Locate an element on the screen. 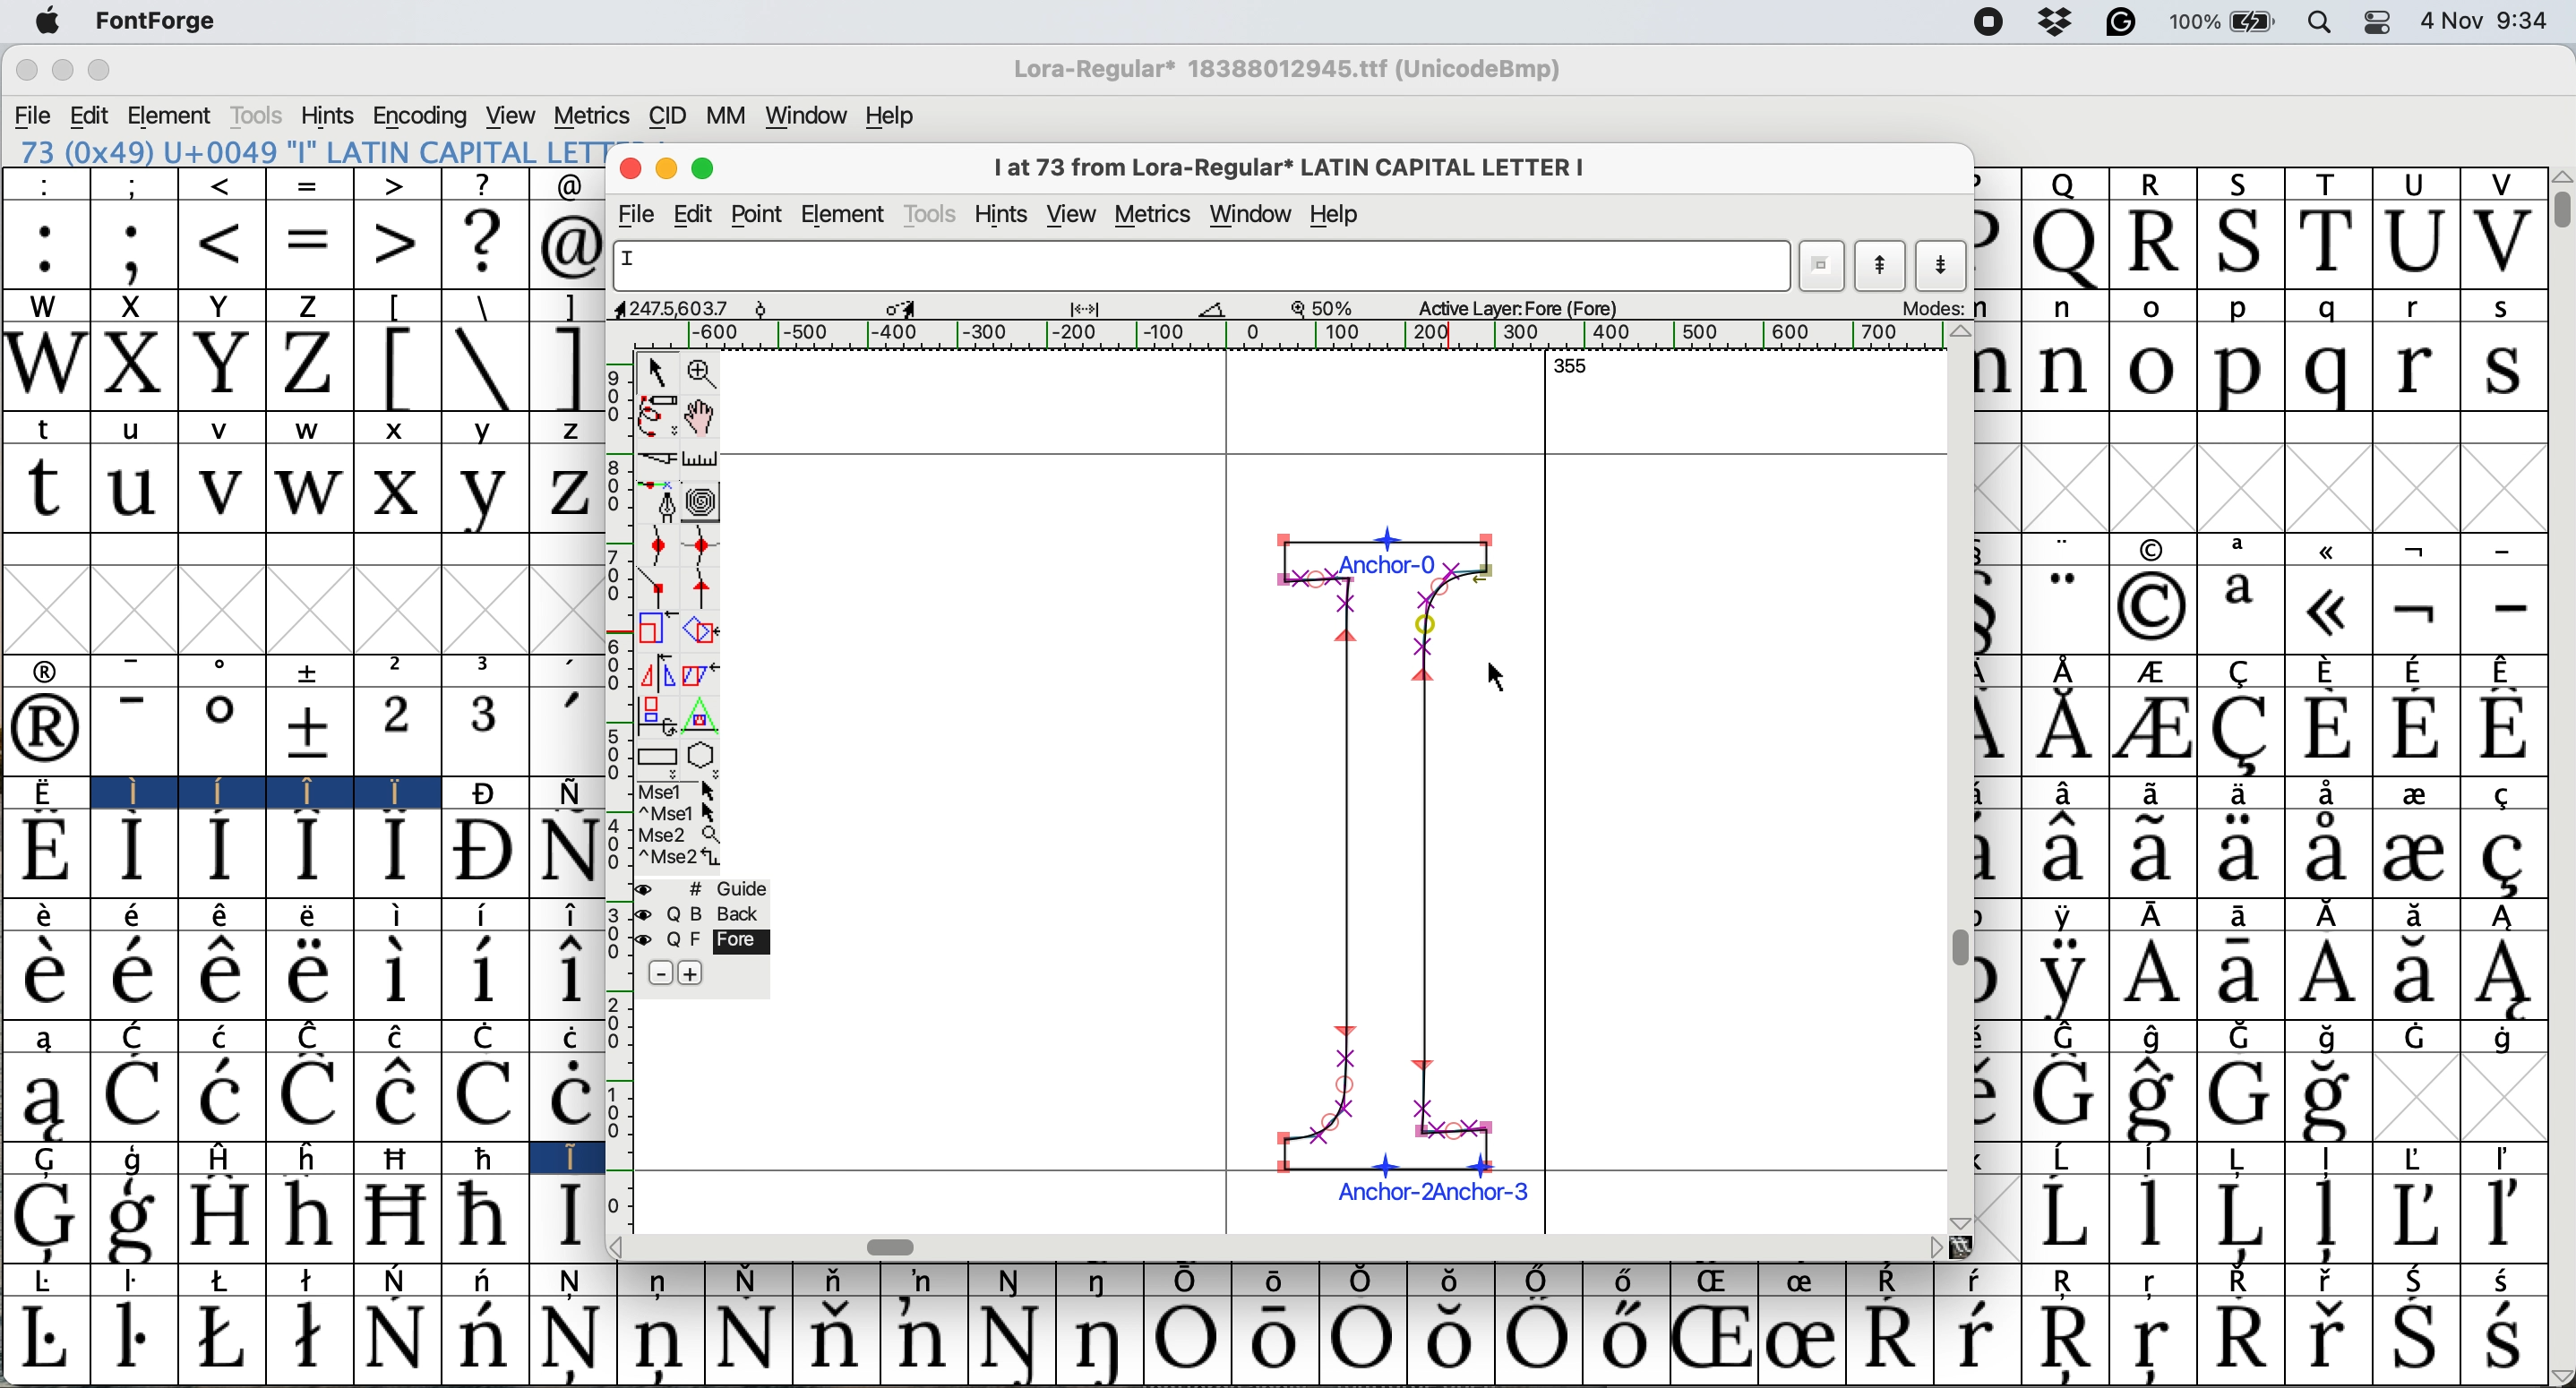  file is located at coordinates (641, 213).